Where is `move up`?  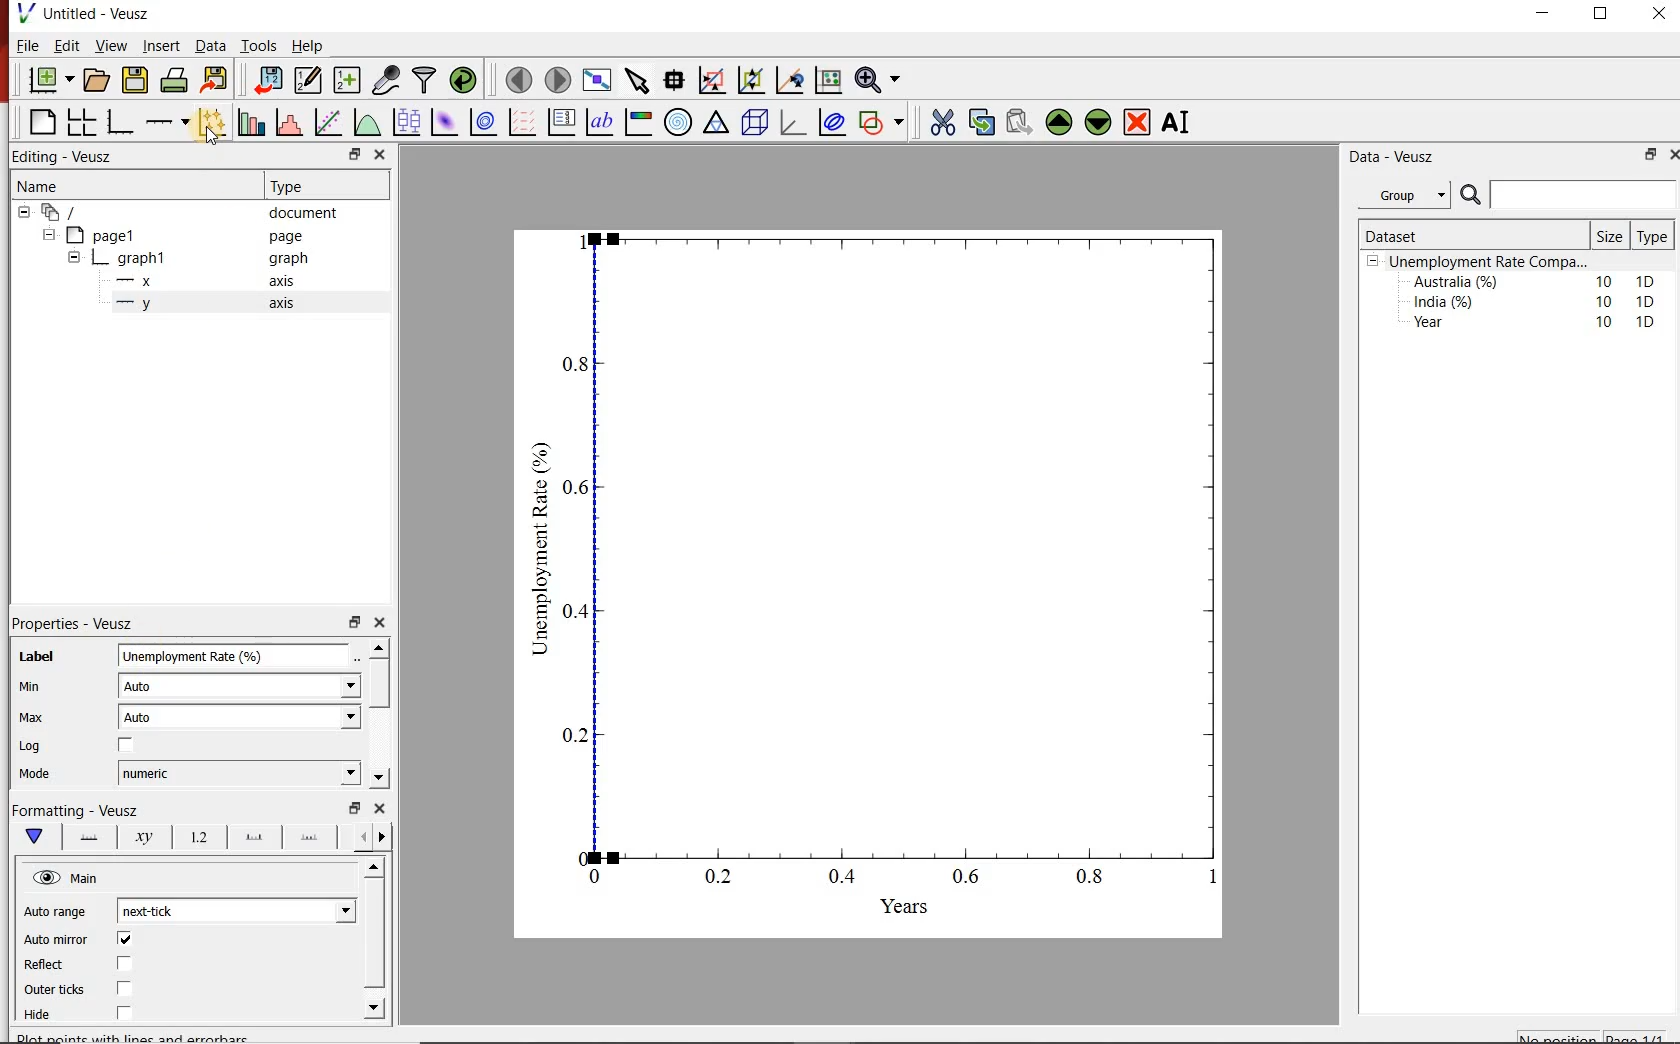
move up is located at coordinates (379, 647).